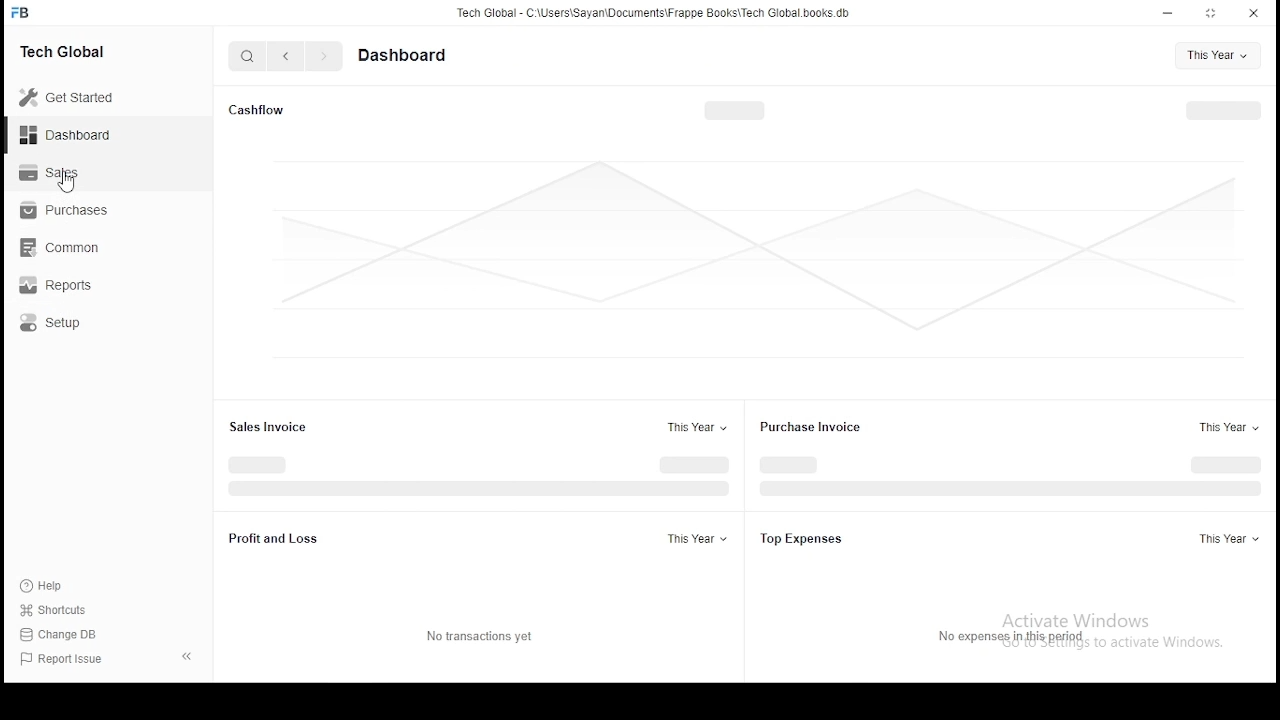 This screenshot has width=1280, height=720. I want to click on search, so click(248, 55).